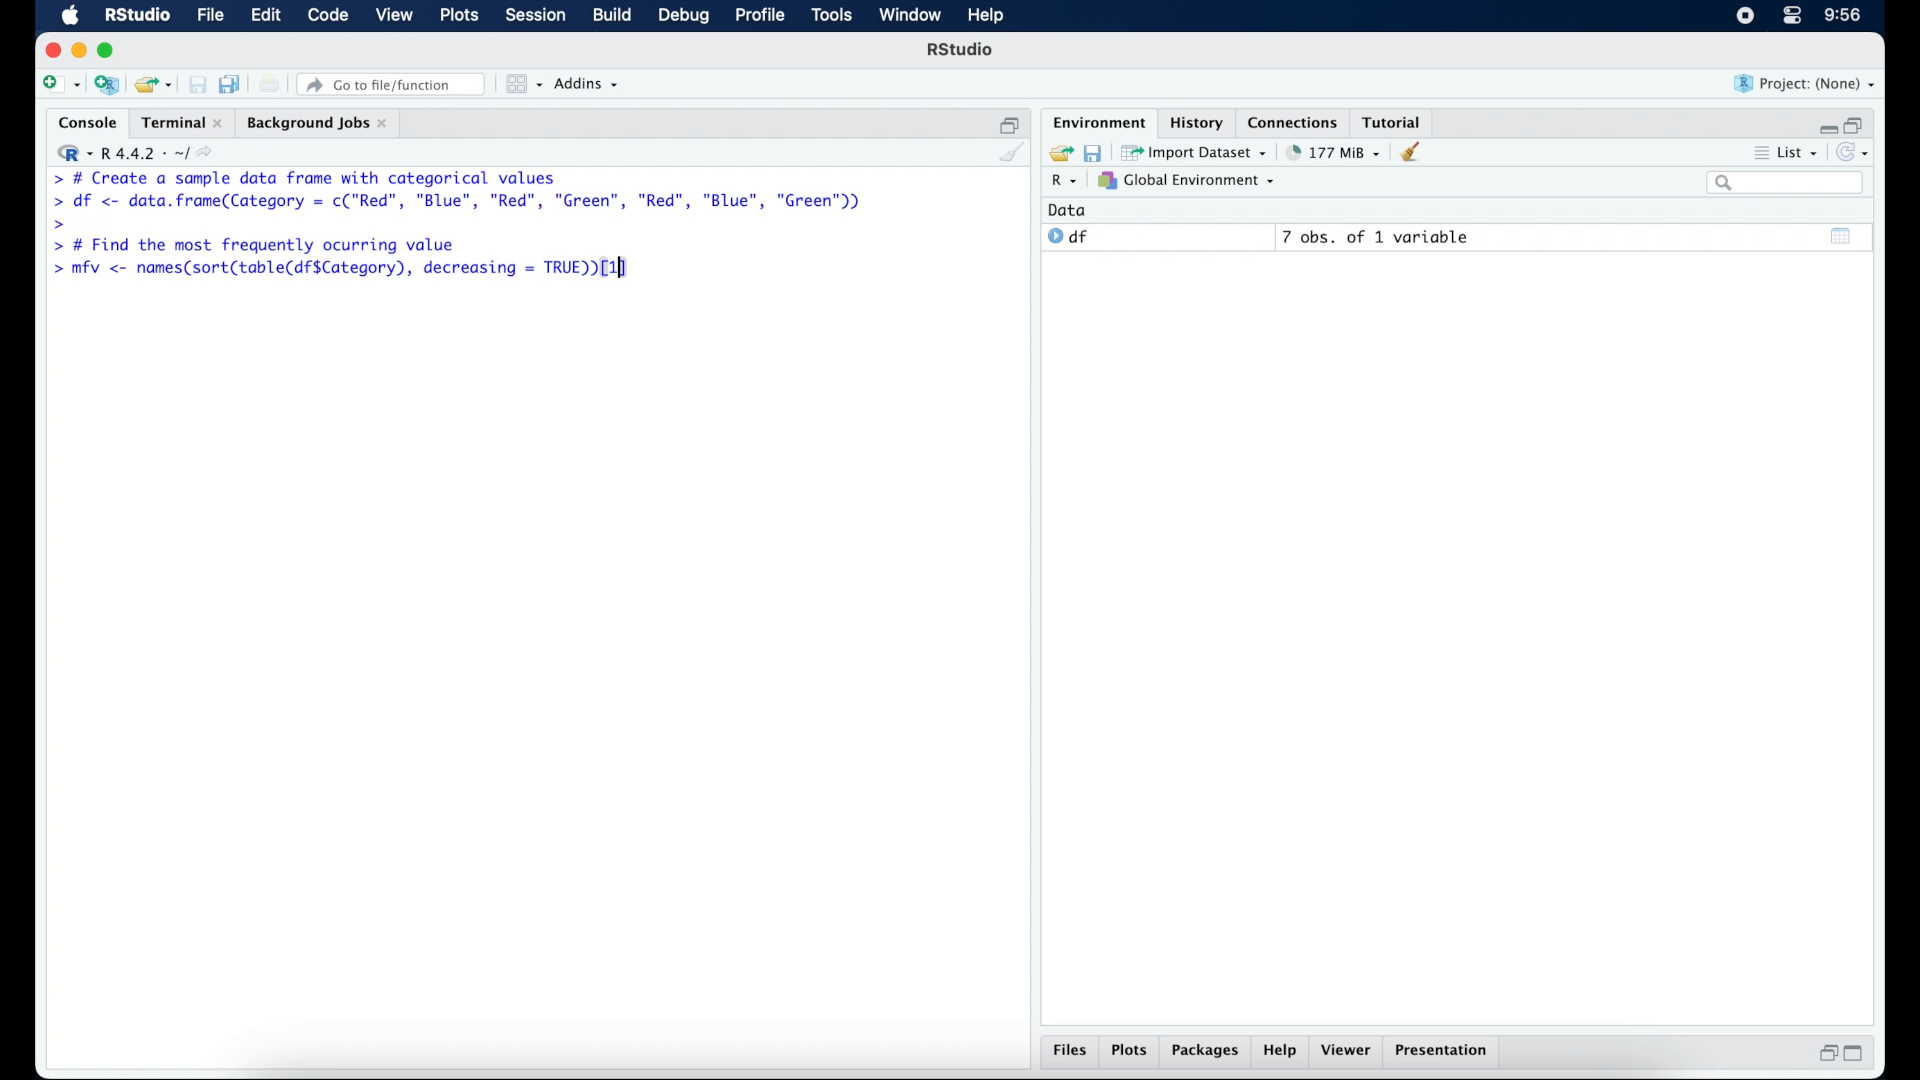  What do you see at coordinates (536, 16) in the screenshot?
I see `session` at bounding box center [536, 16].